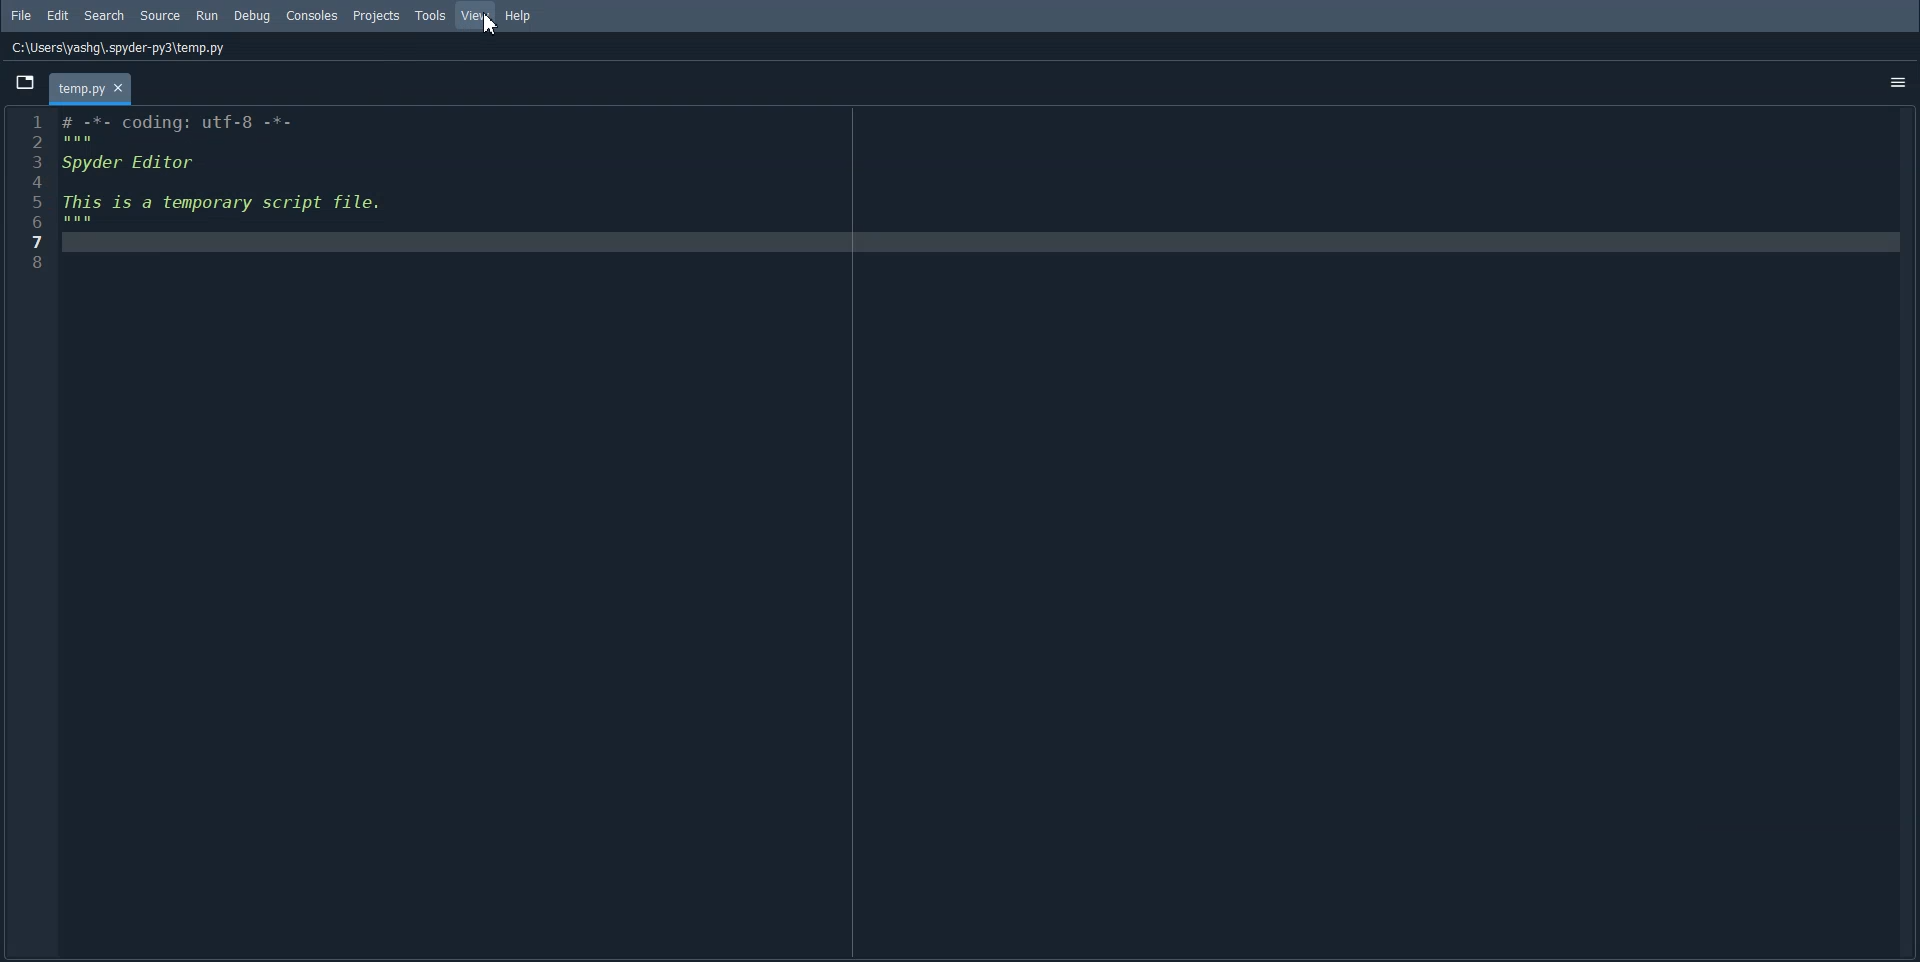 Image resolution: width=1920 pixels, height=962 pixels. Describe the element at coordinates (31, 188) in the screenshot. I see `line number` at that location.